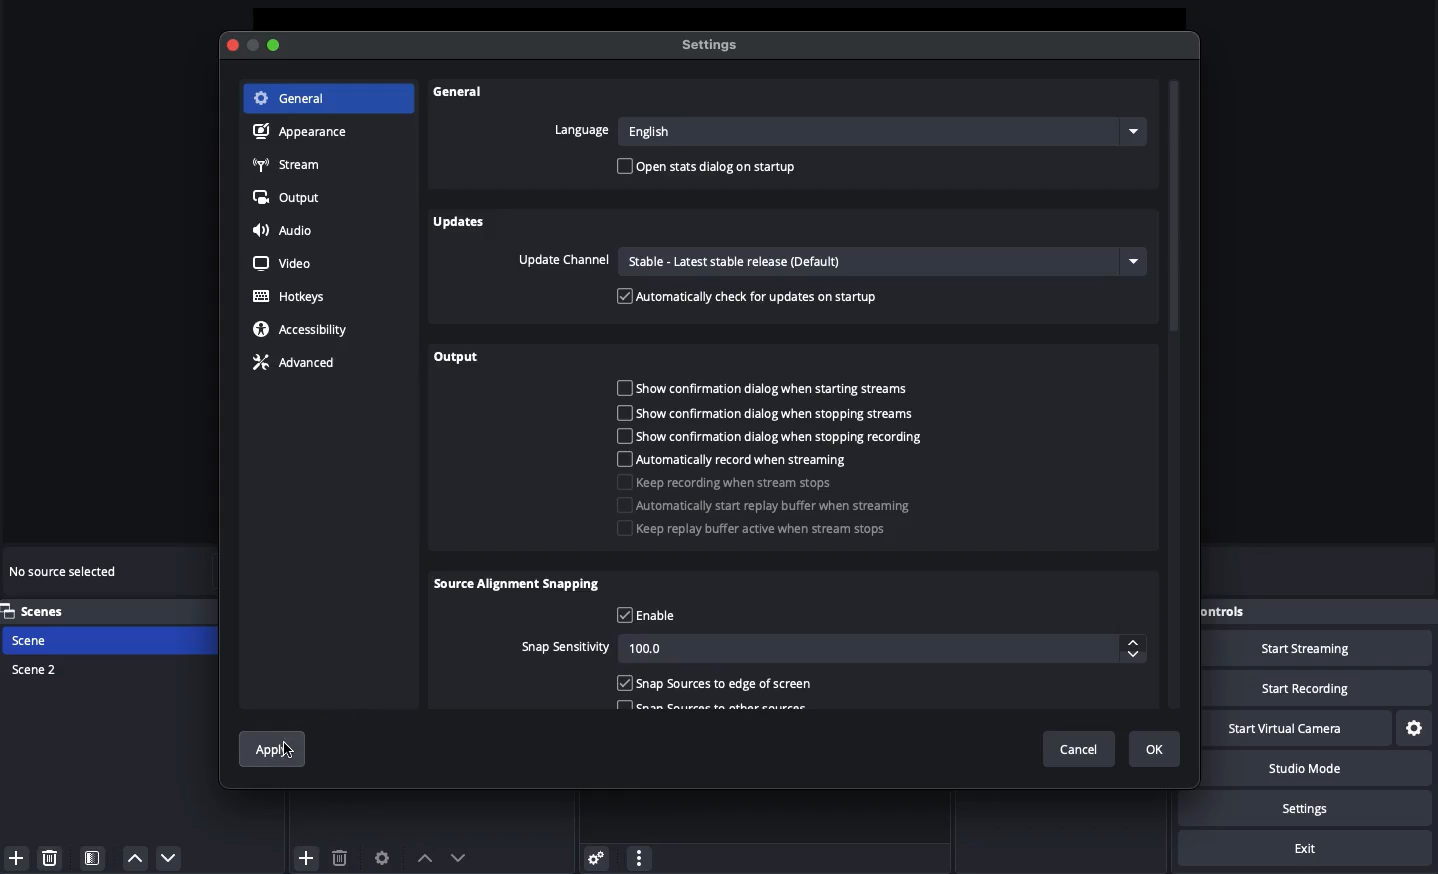  Describe the element at coordinates (168, 857) in the screenshot. I see `Move down` at that location.